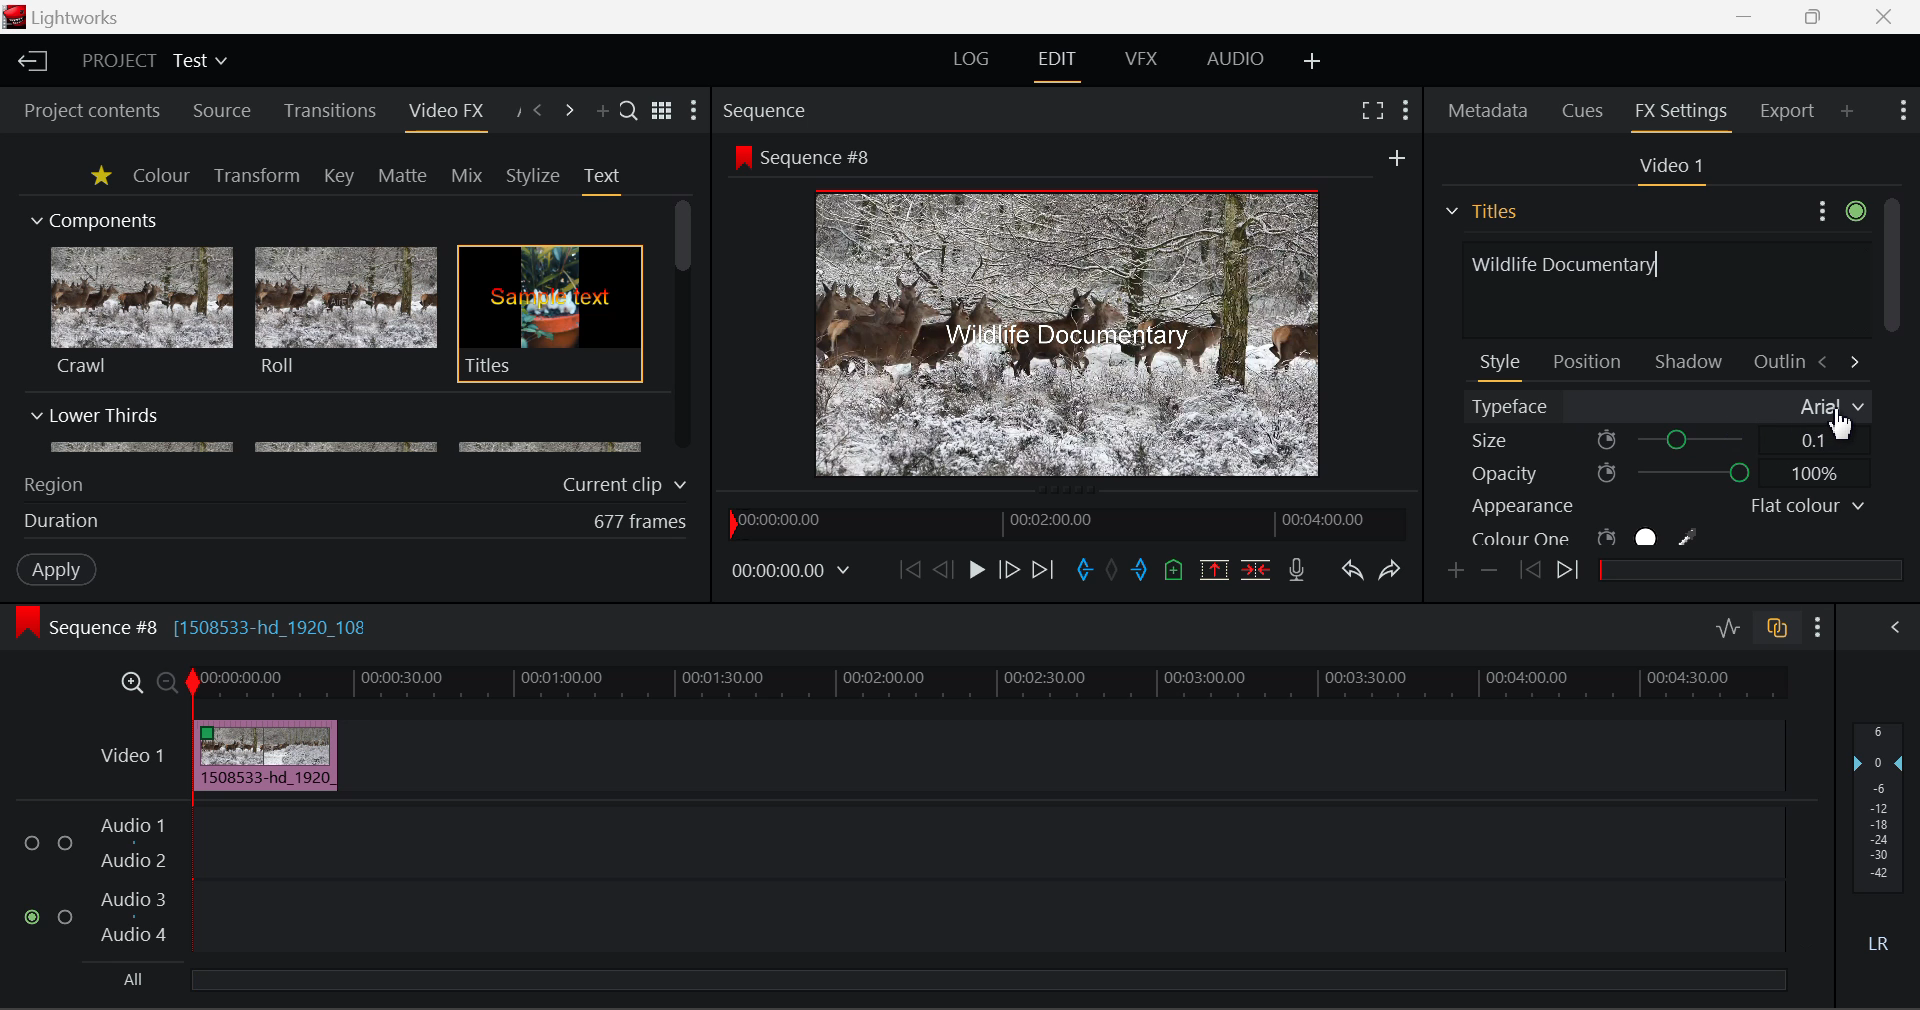  Describe the element at coordinates (212, 627) in the screenshot. I see `Sequence #8 [1508533-hd_1920_108` at that location.